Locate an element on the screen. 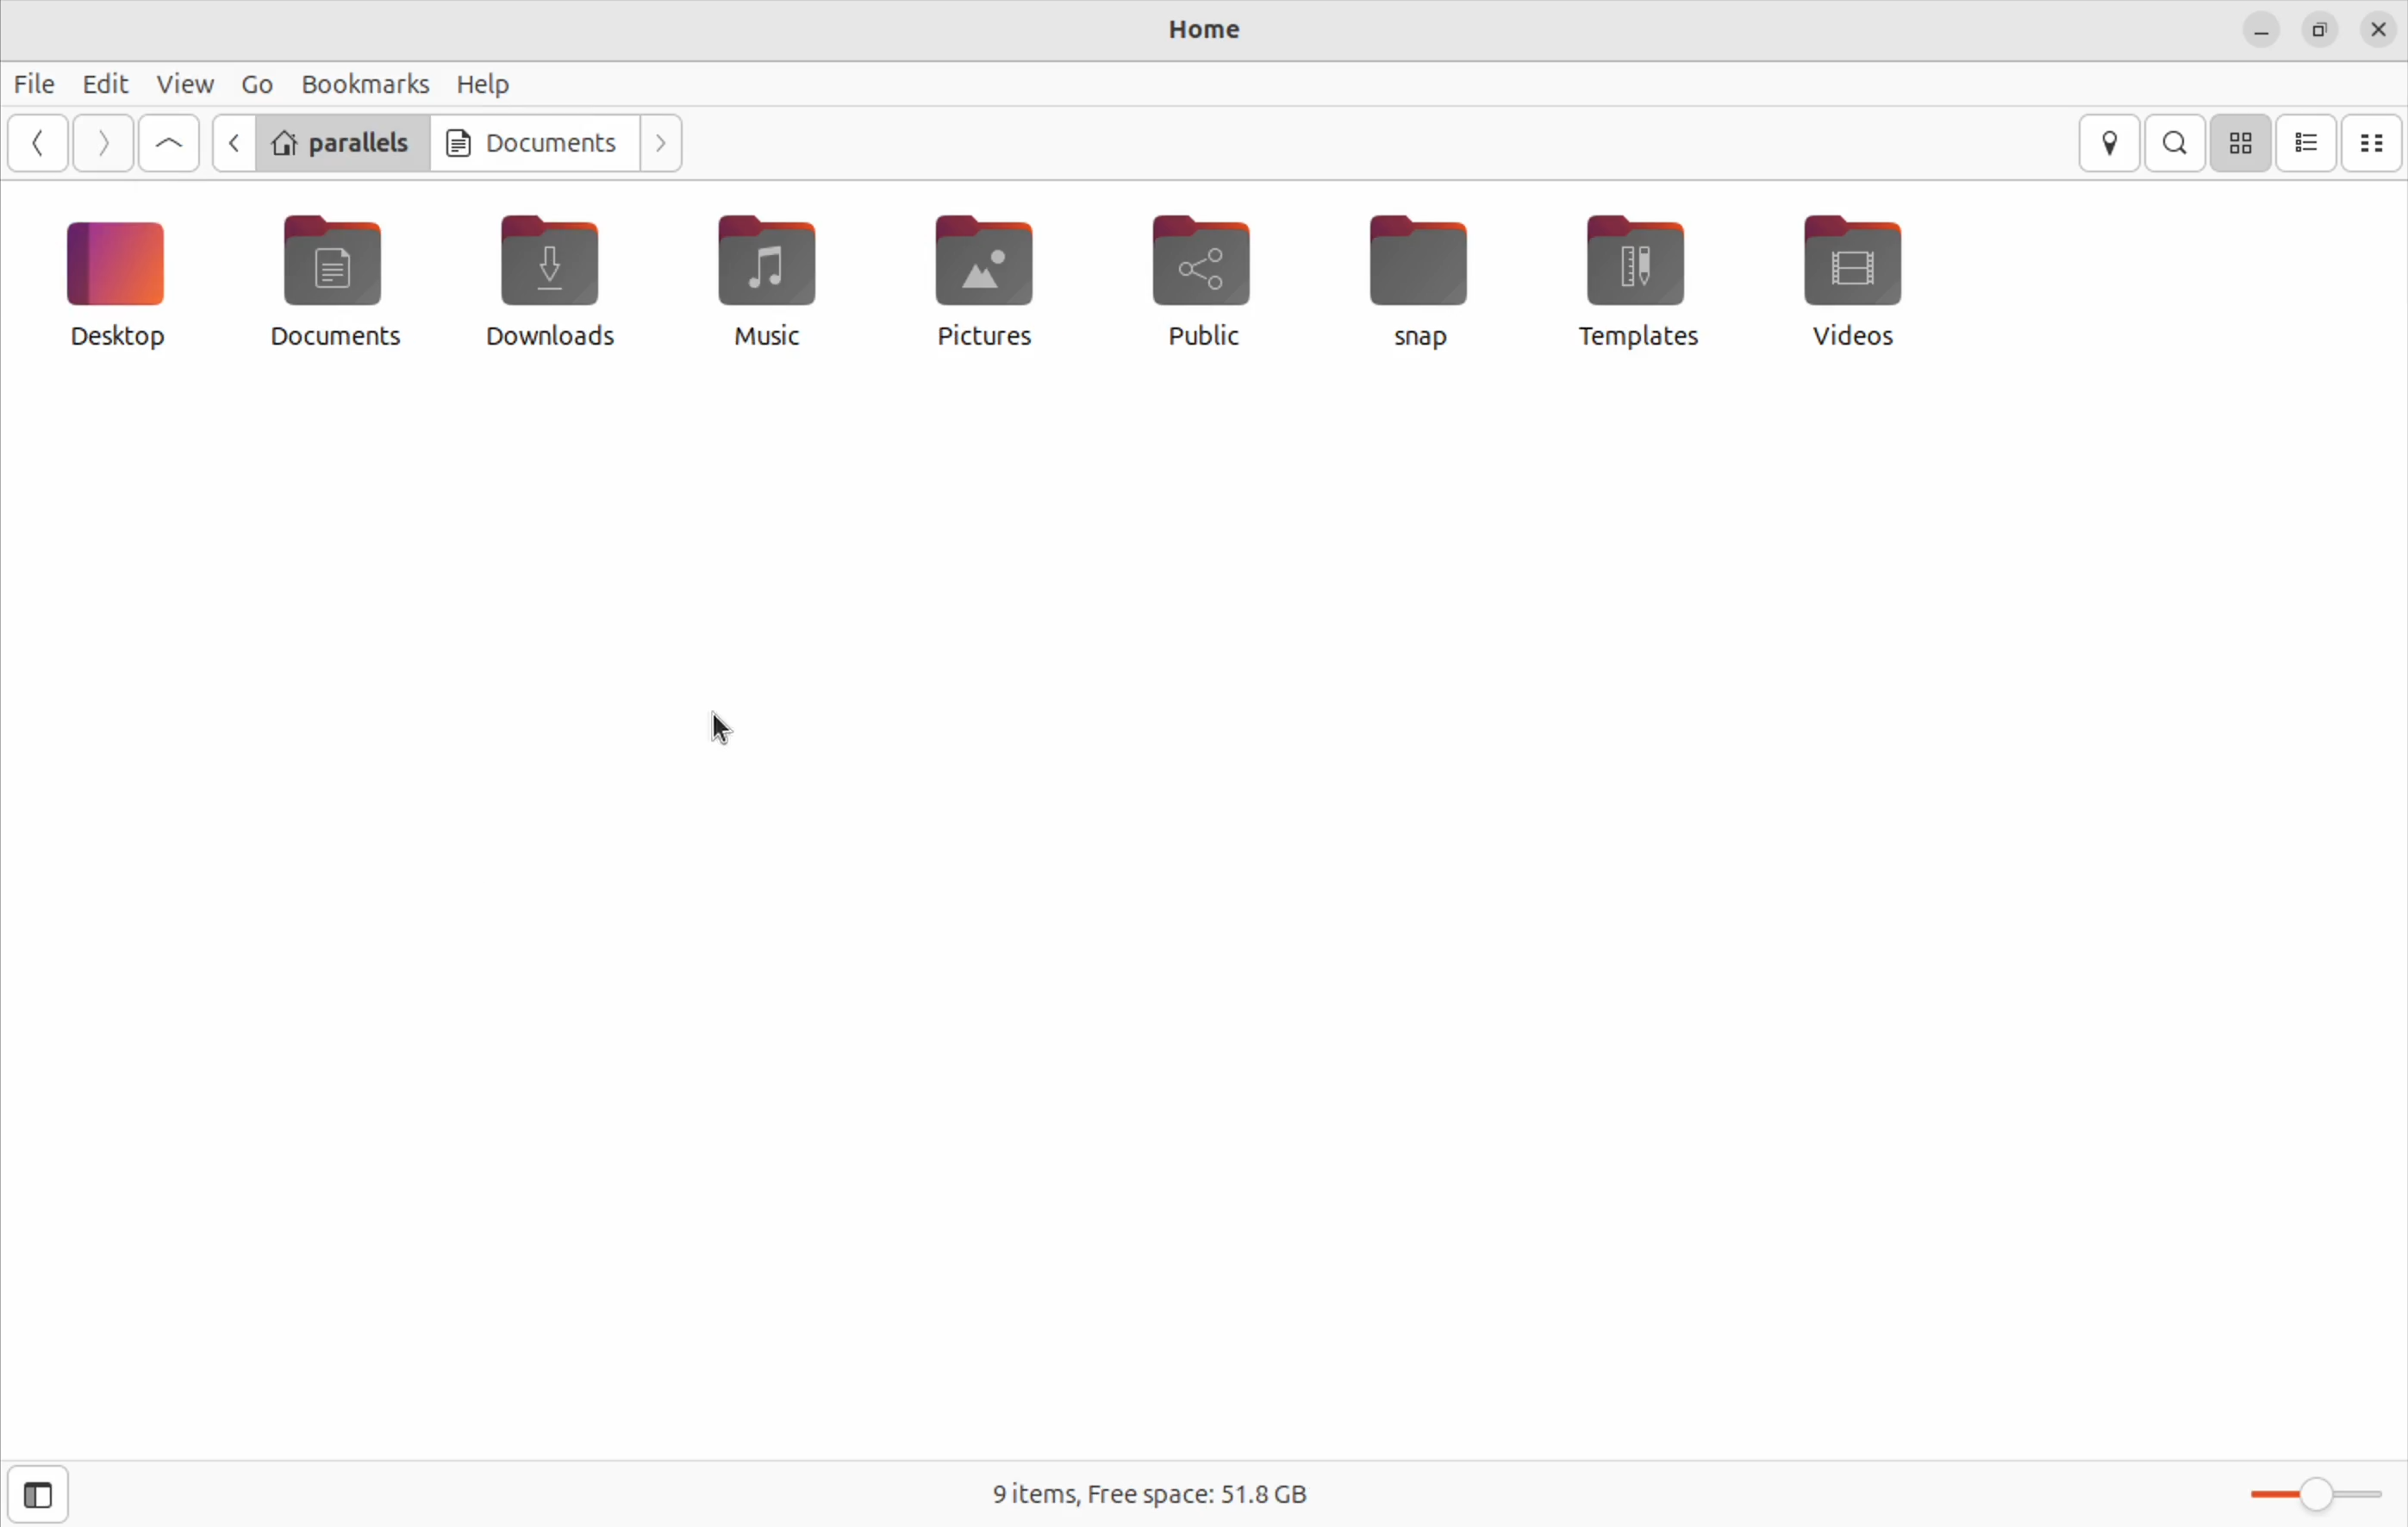 Image resolution: width=2408 pixels, height=1527 pixels. toggle bar is located at coordinates (2307, 1493).